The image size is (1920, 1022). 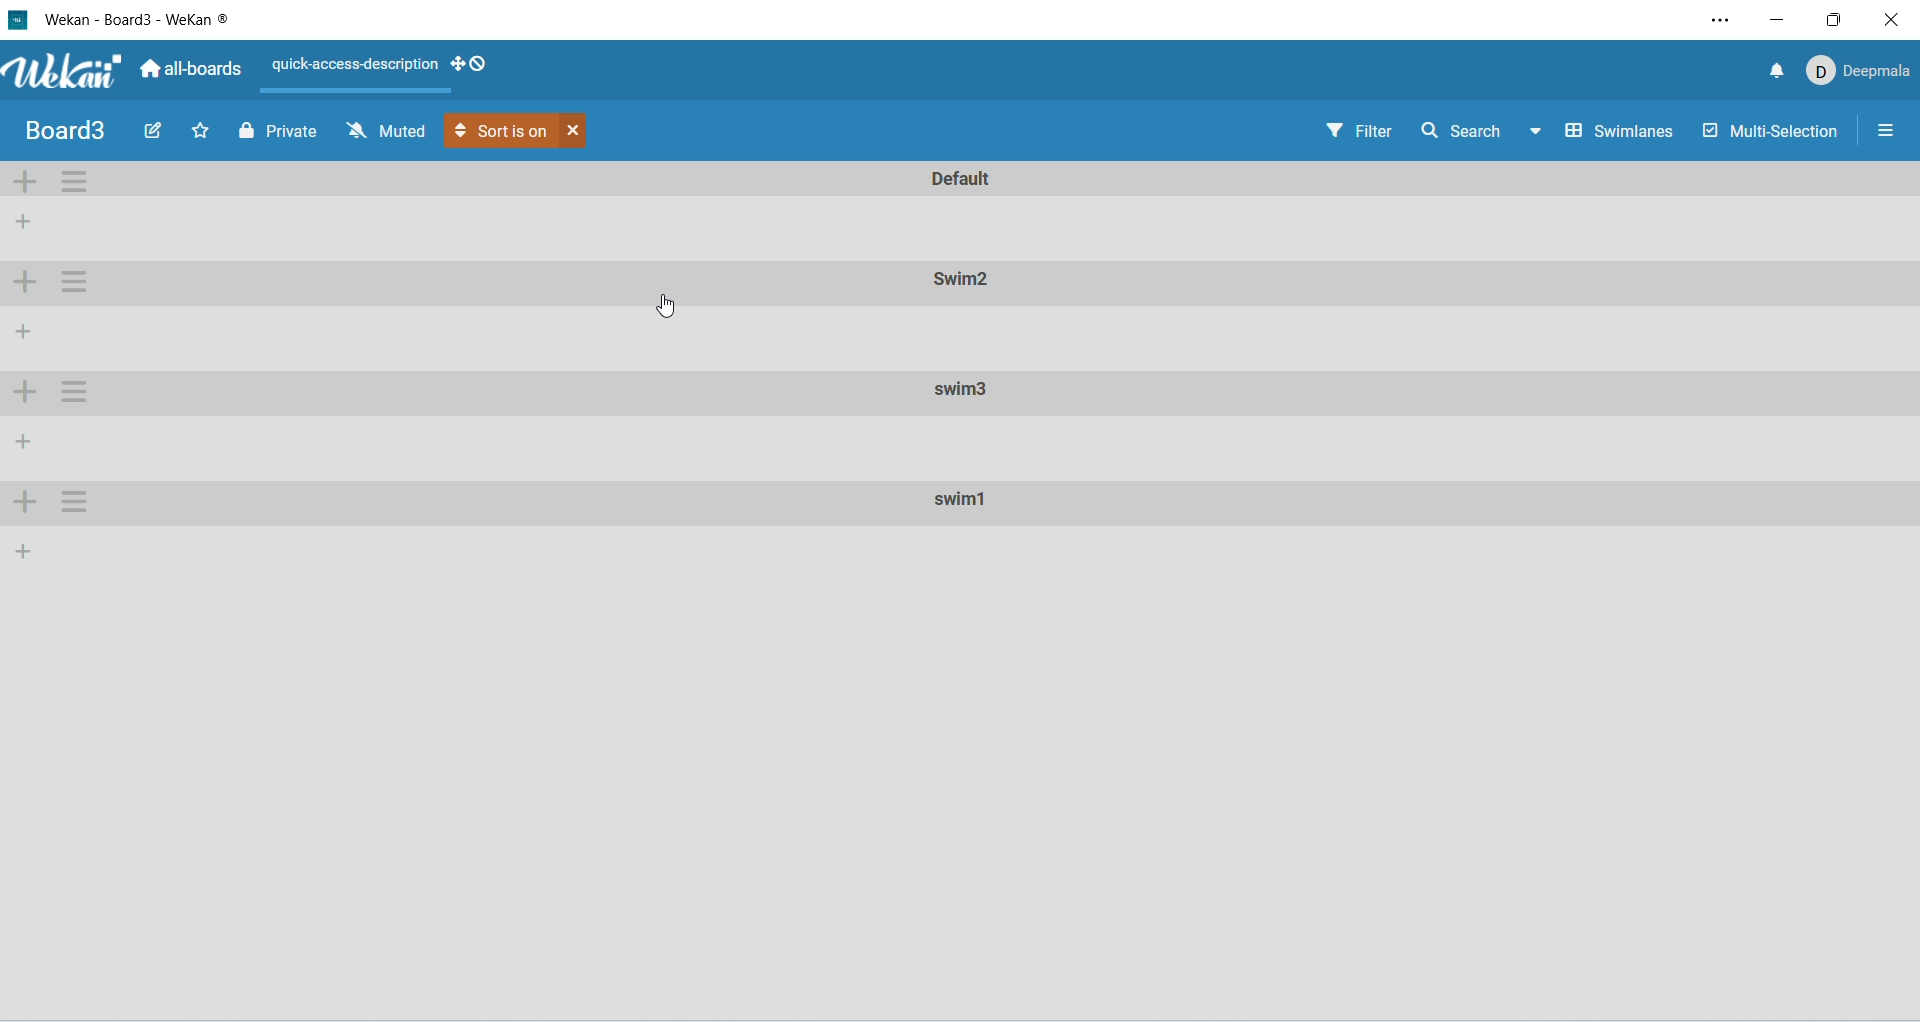 I want to click on options, so click(x=1887, y=131).